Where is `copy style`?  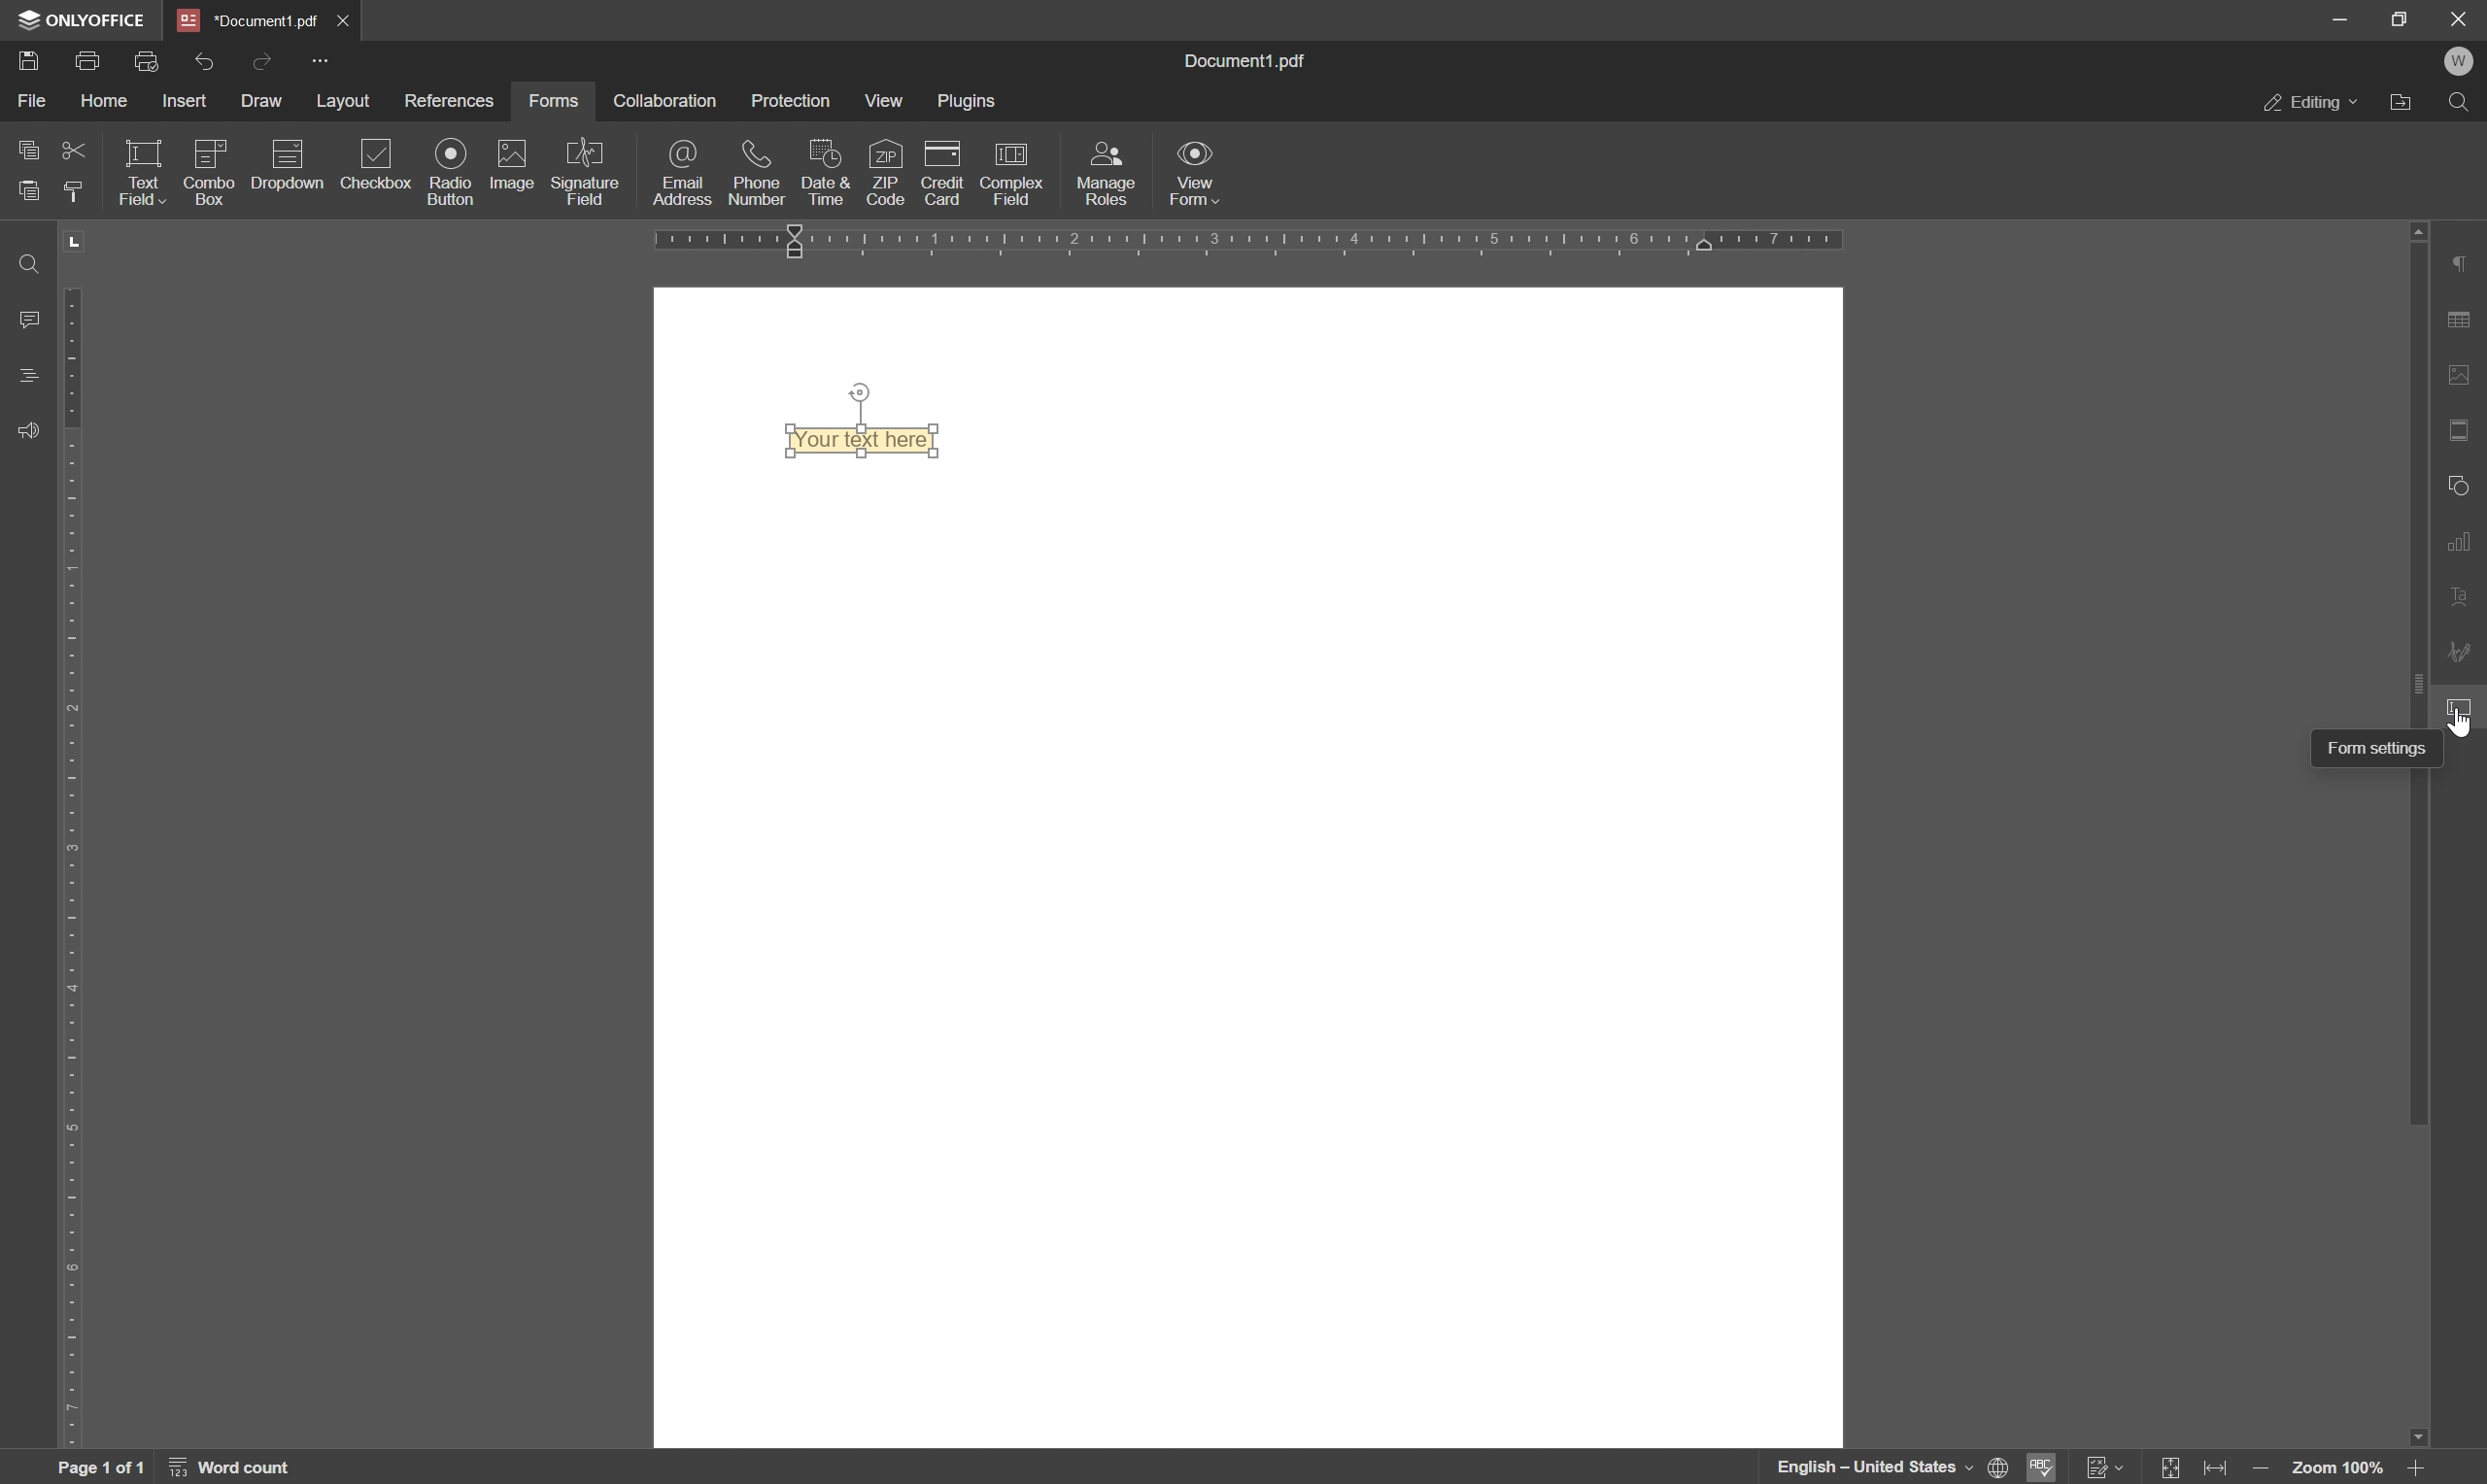 copy style is located at coordinates (75, 192).